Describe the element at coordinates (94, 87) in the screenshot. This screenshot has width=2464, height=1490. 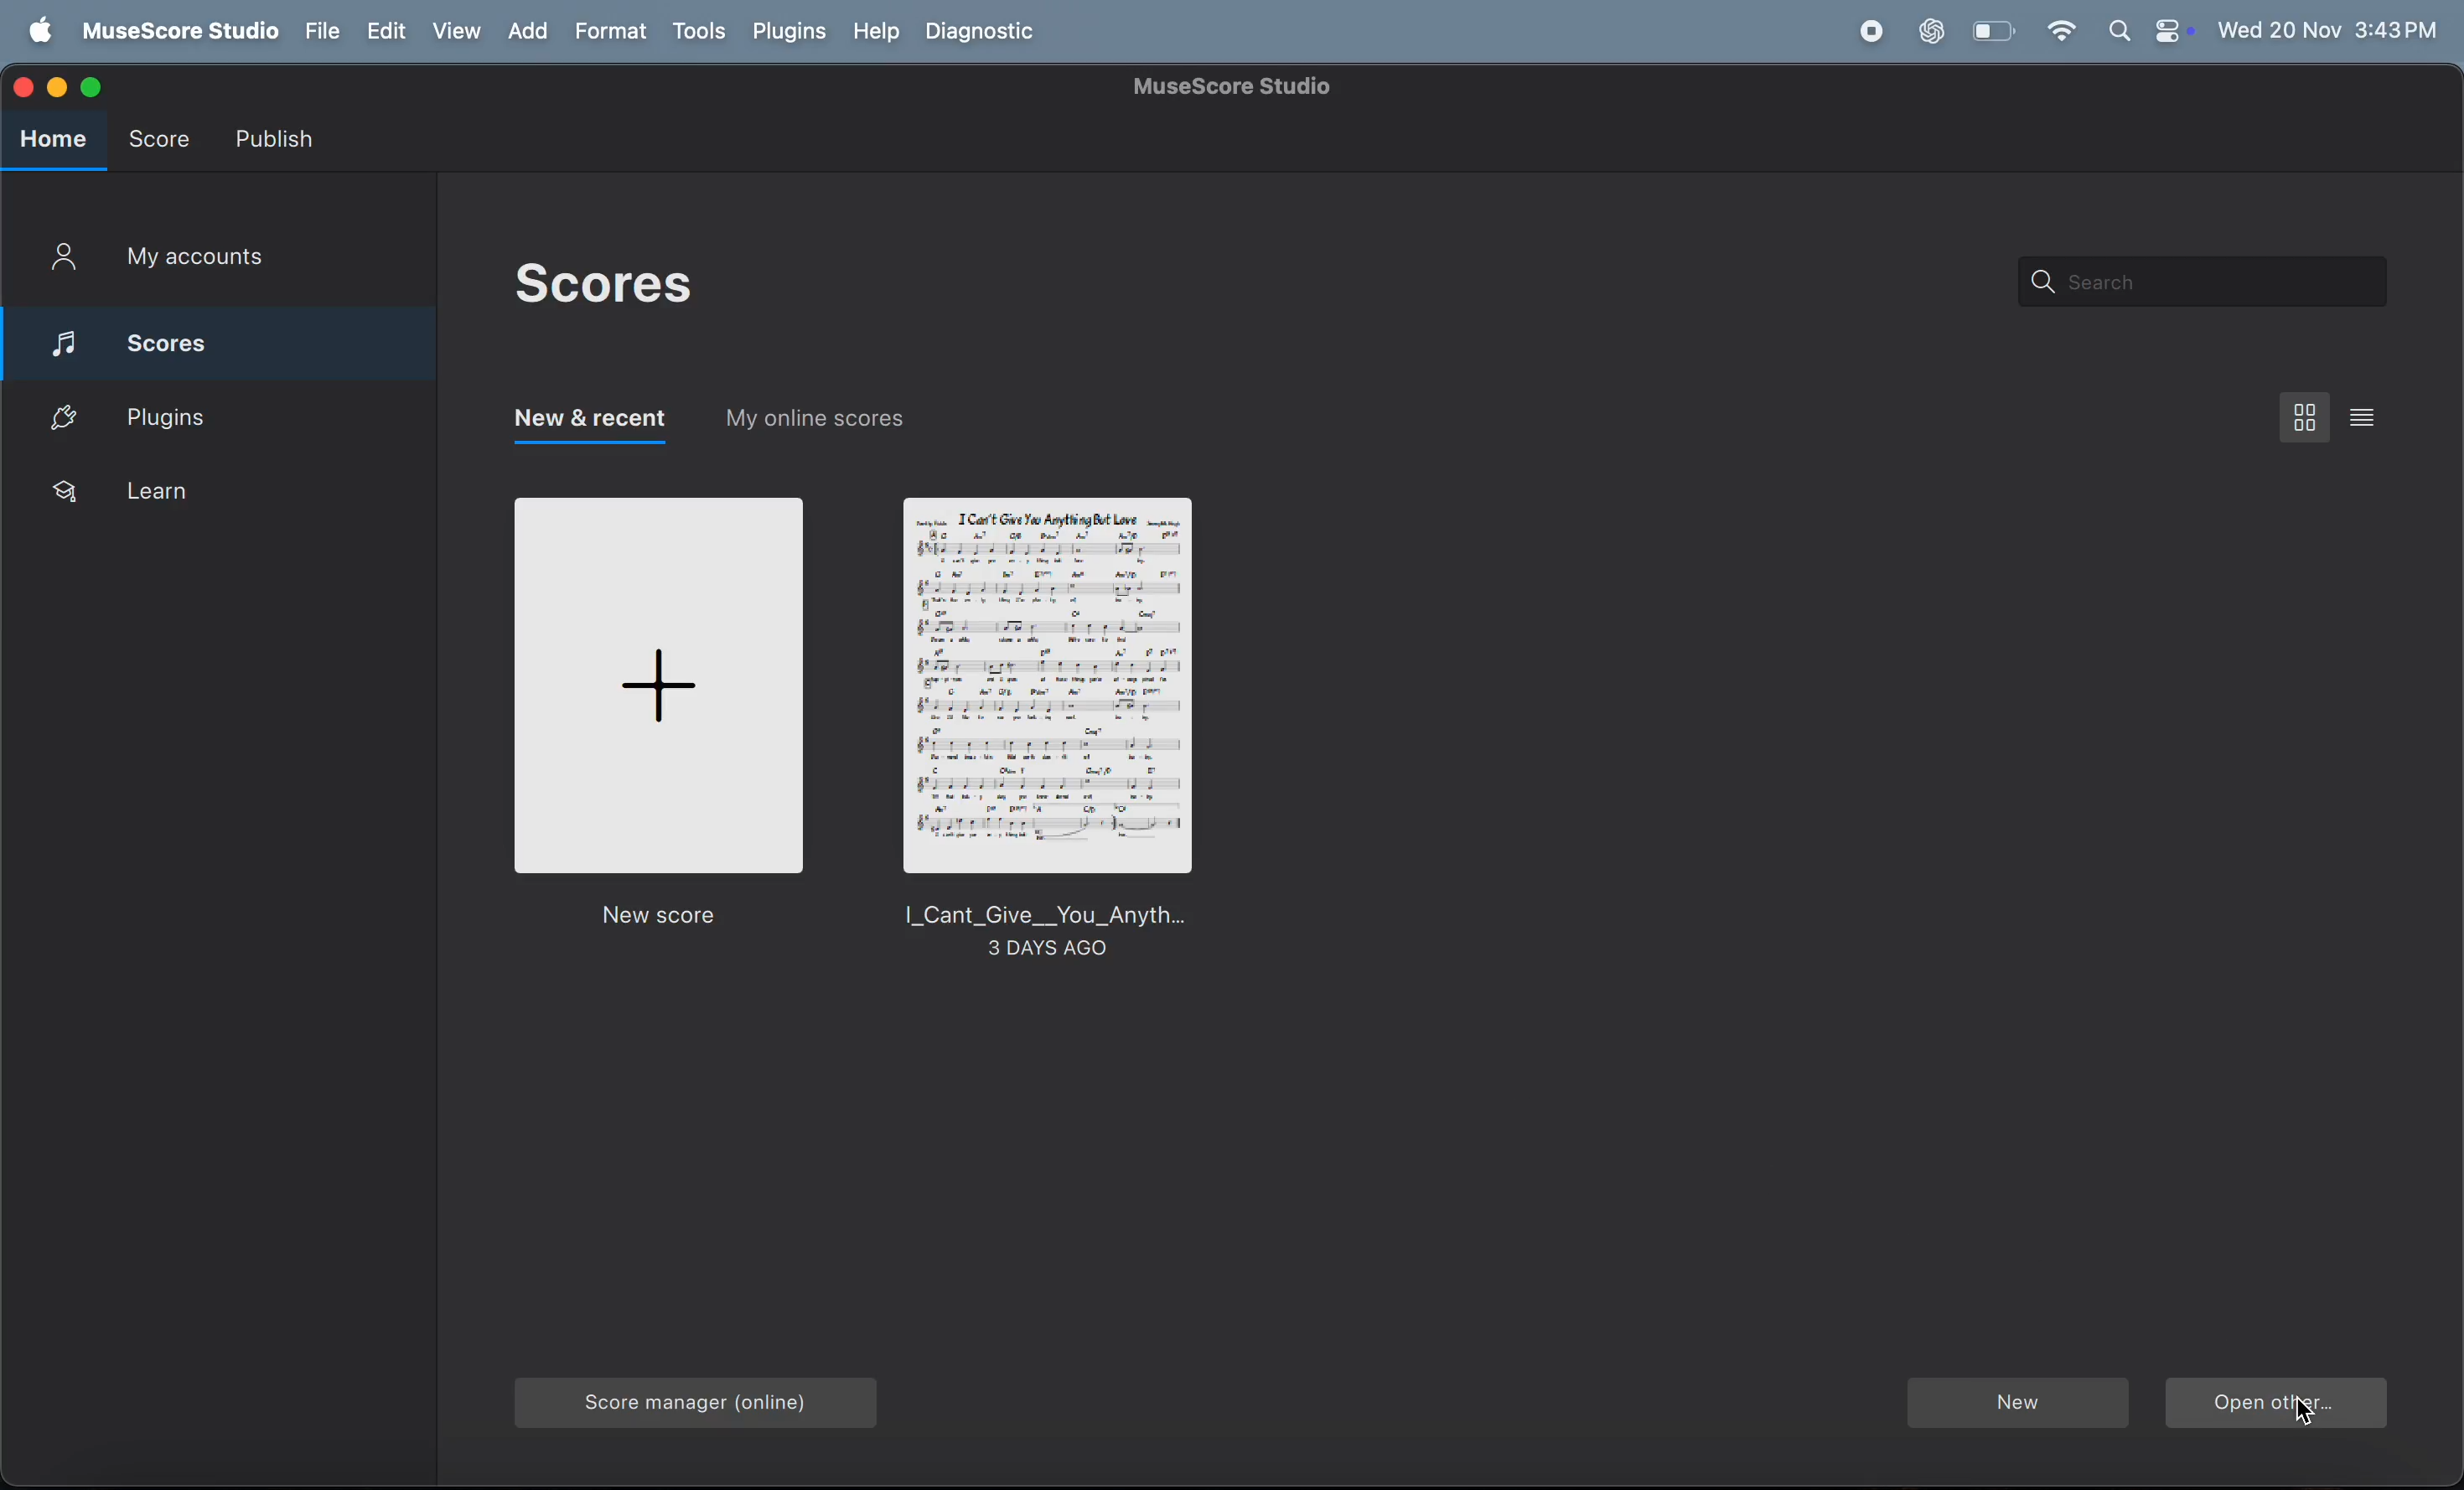
I see `maximize` at that location.